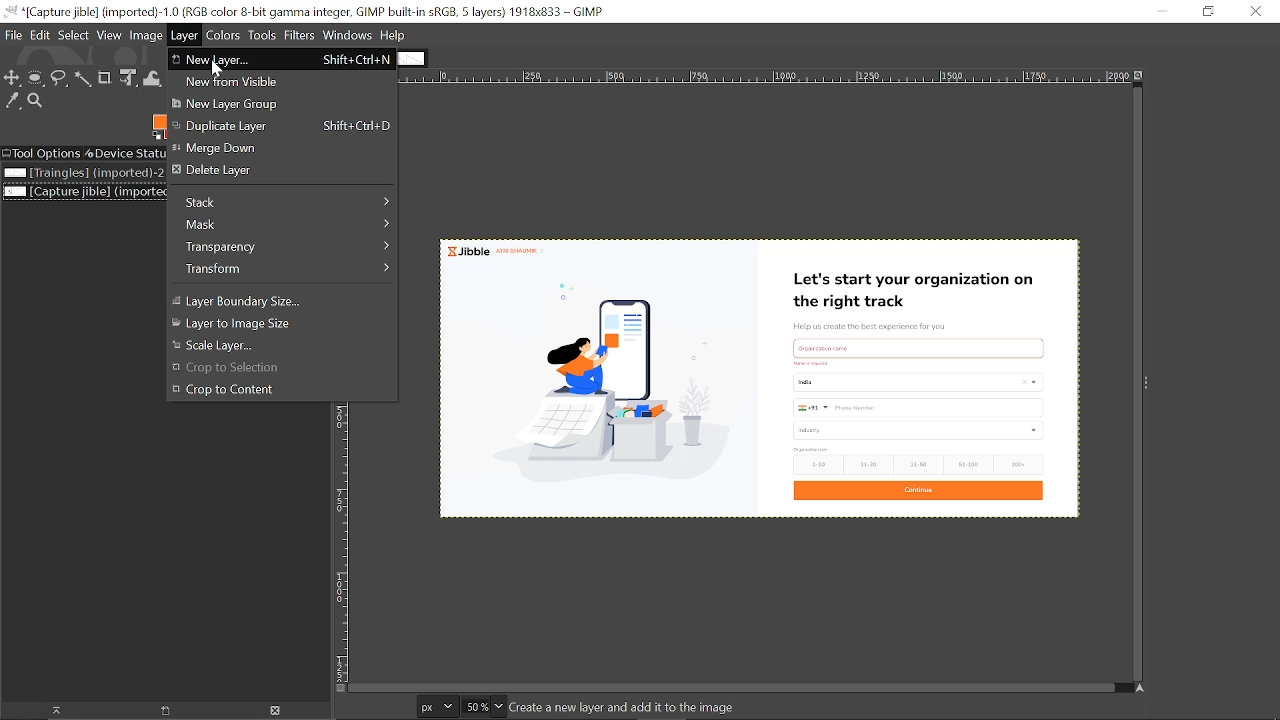 The width and height of the screenshot is (1280, 720). What do you see at coordinates (281, 322) in the screenshot?
I see `Layer to image size` at bounding box center [281, 322].